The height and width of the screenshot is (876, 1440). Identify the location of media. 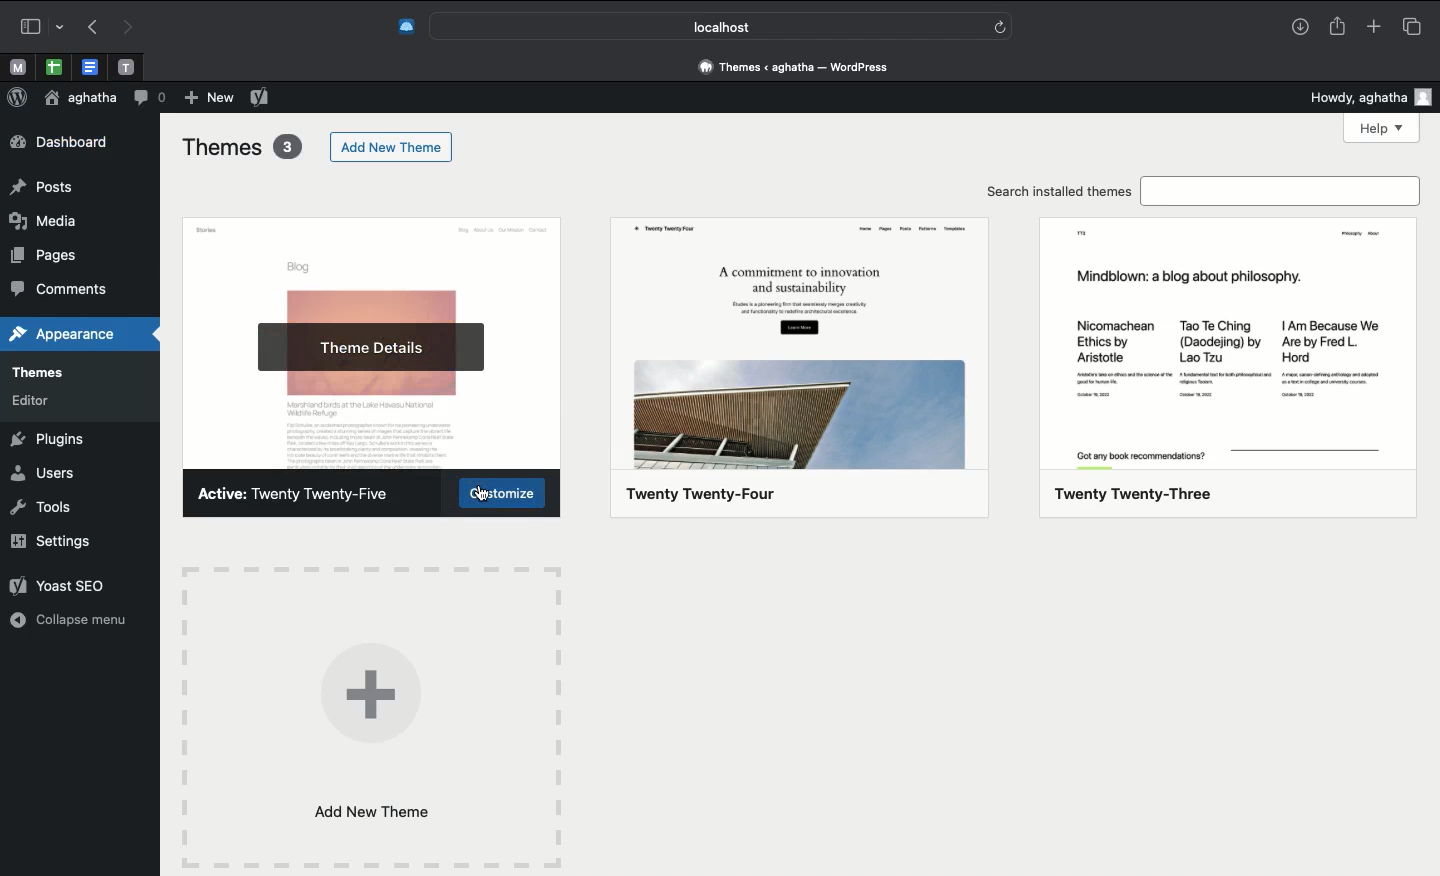
(46, 223).